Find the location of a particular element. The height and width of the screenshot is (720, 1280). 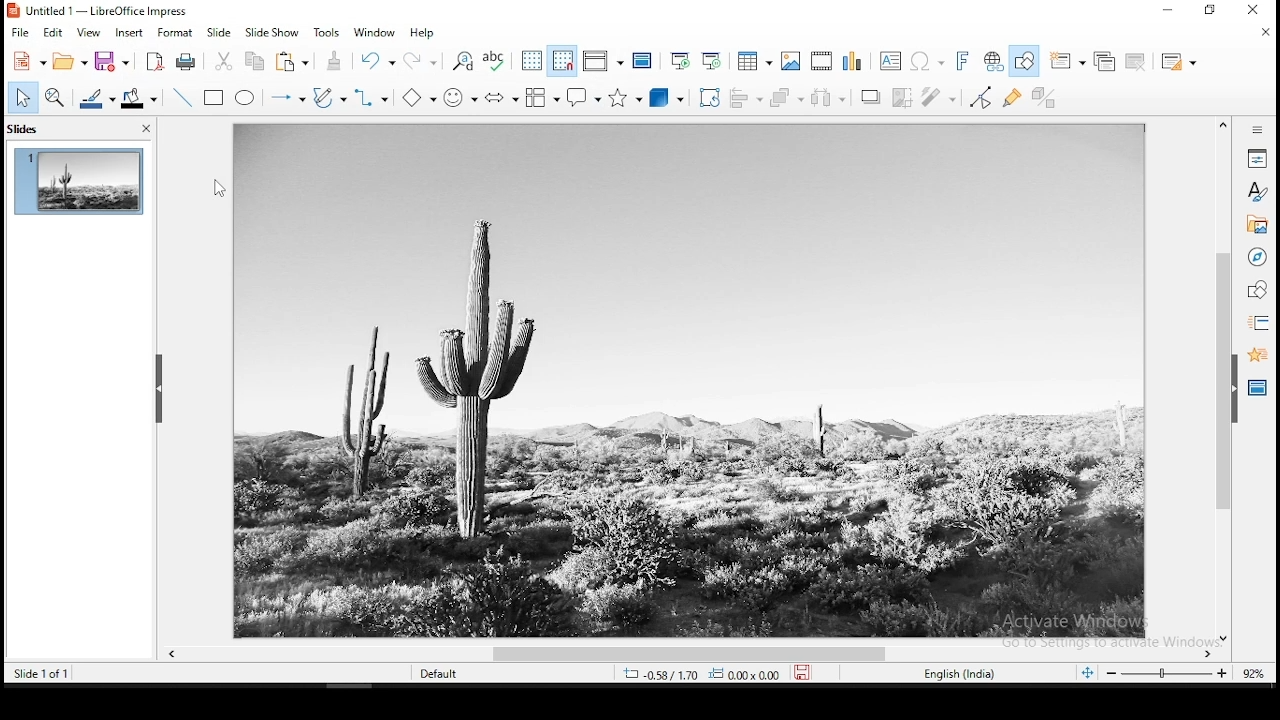

special characters is located at coordinates (927, 62).